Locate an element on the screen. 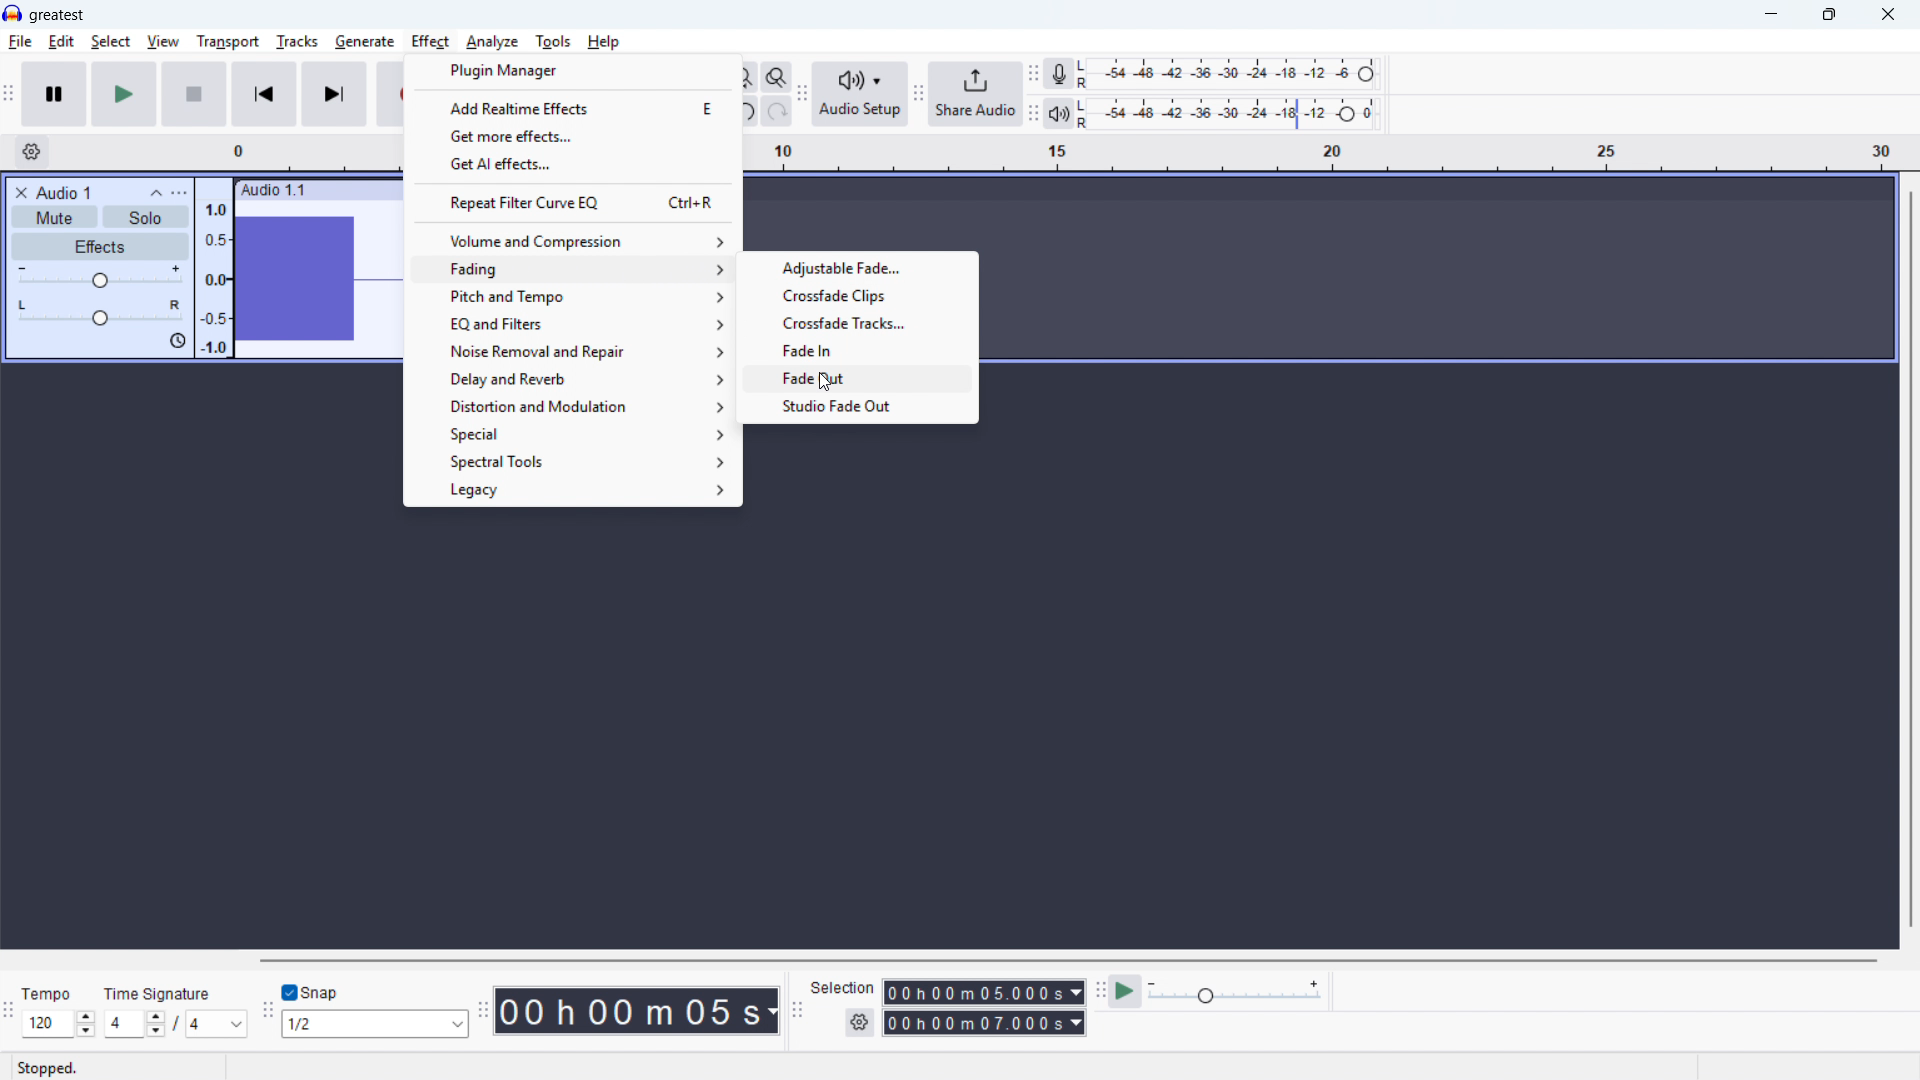 This screenshot has width=1920, height=1080. Timestamp  is located at coordinates (639, 1012).